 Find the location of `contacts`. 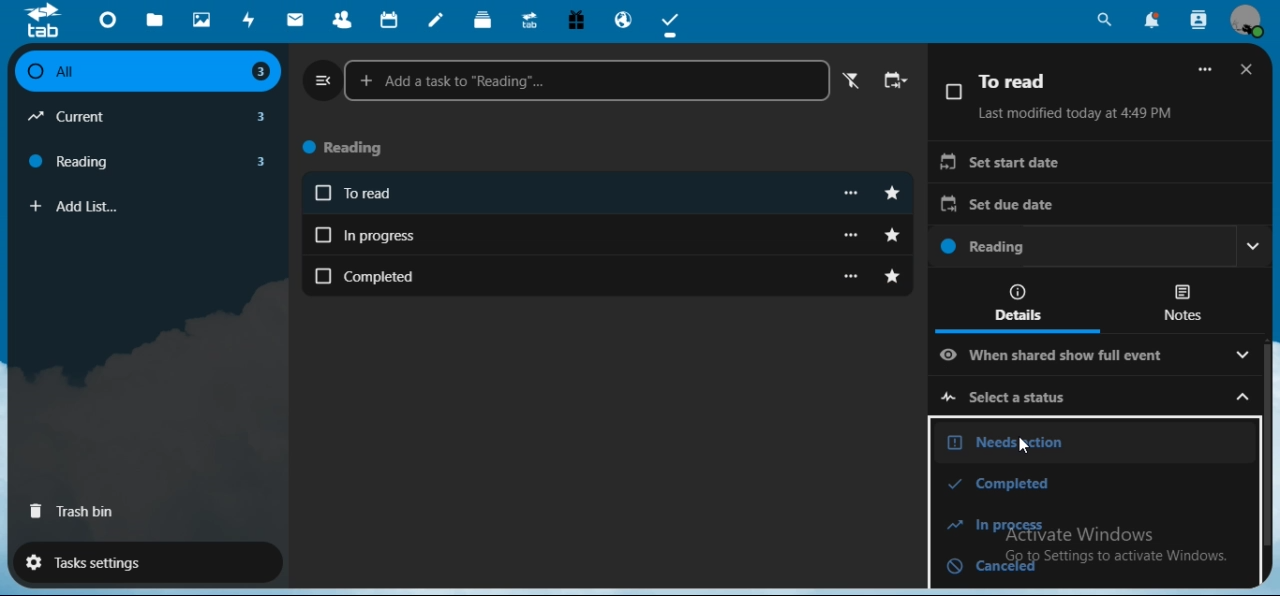

contacts is located at coordinates (339, 20).